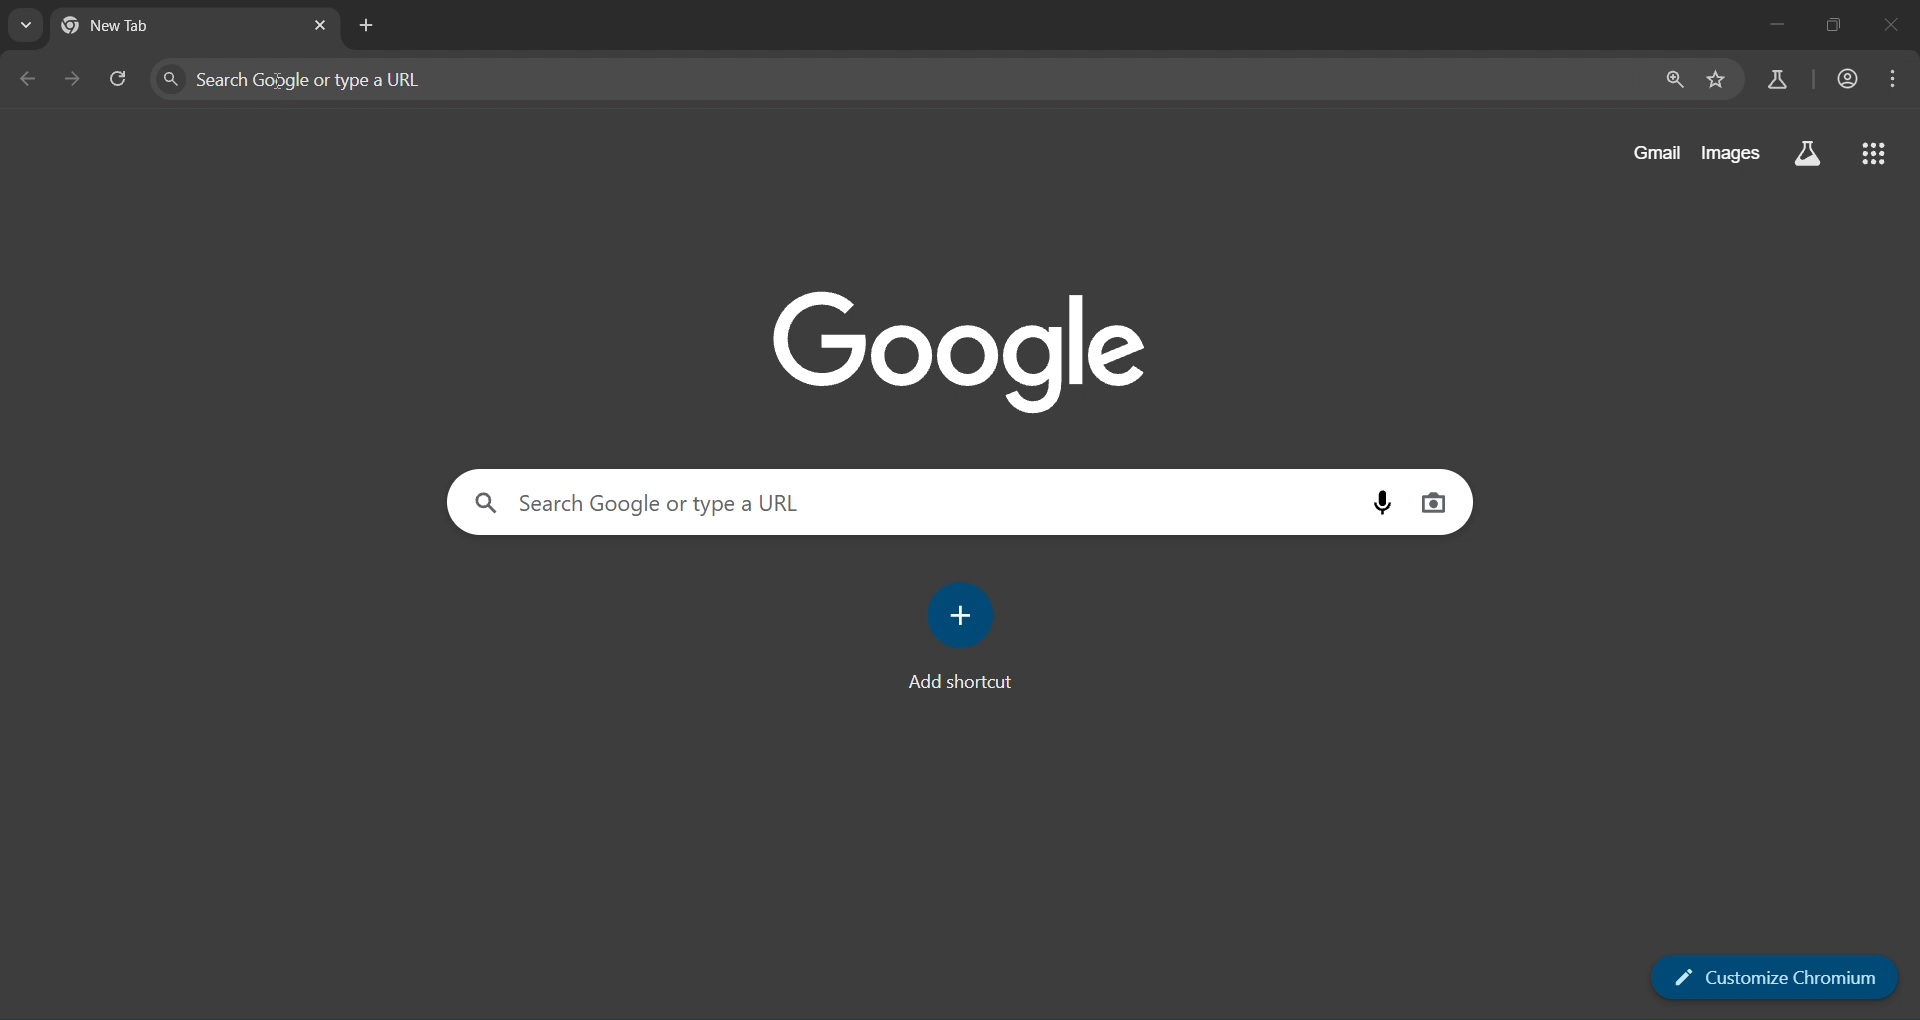 This screenshot has height=1020, width=1920. I want to click on image search, so click(1387, 506).